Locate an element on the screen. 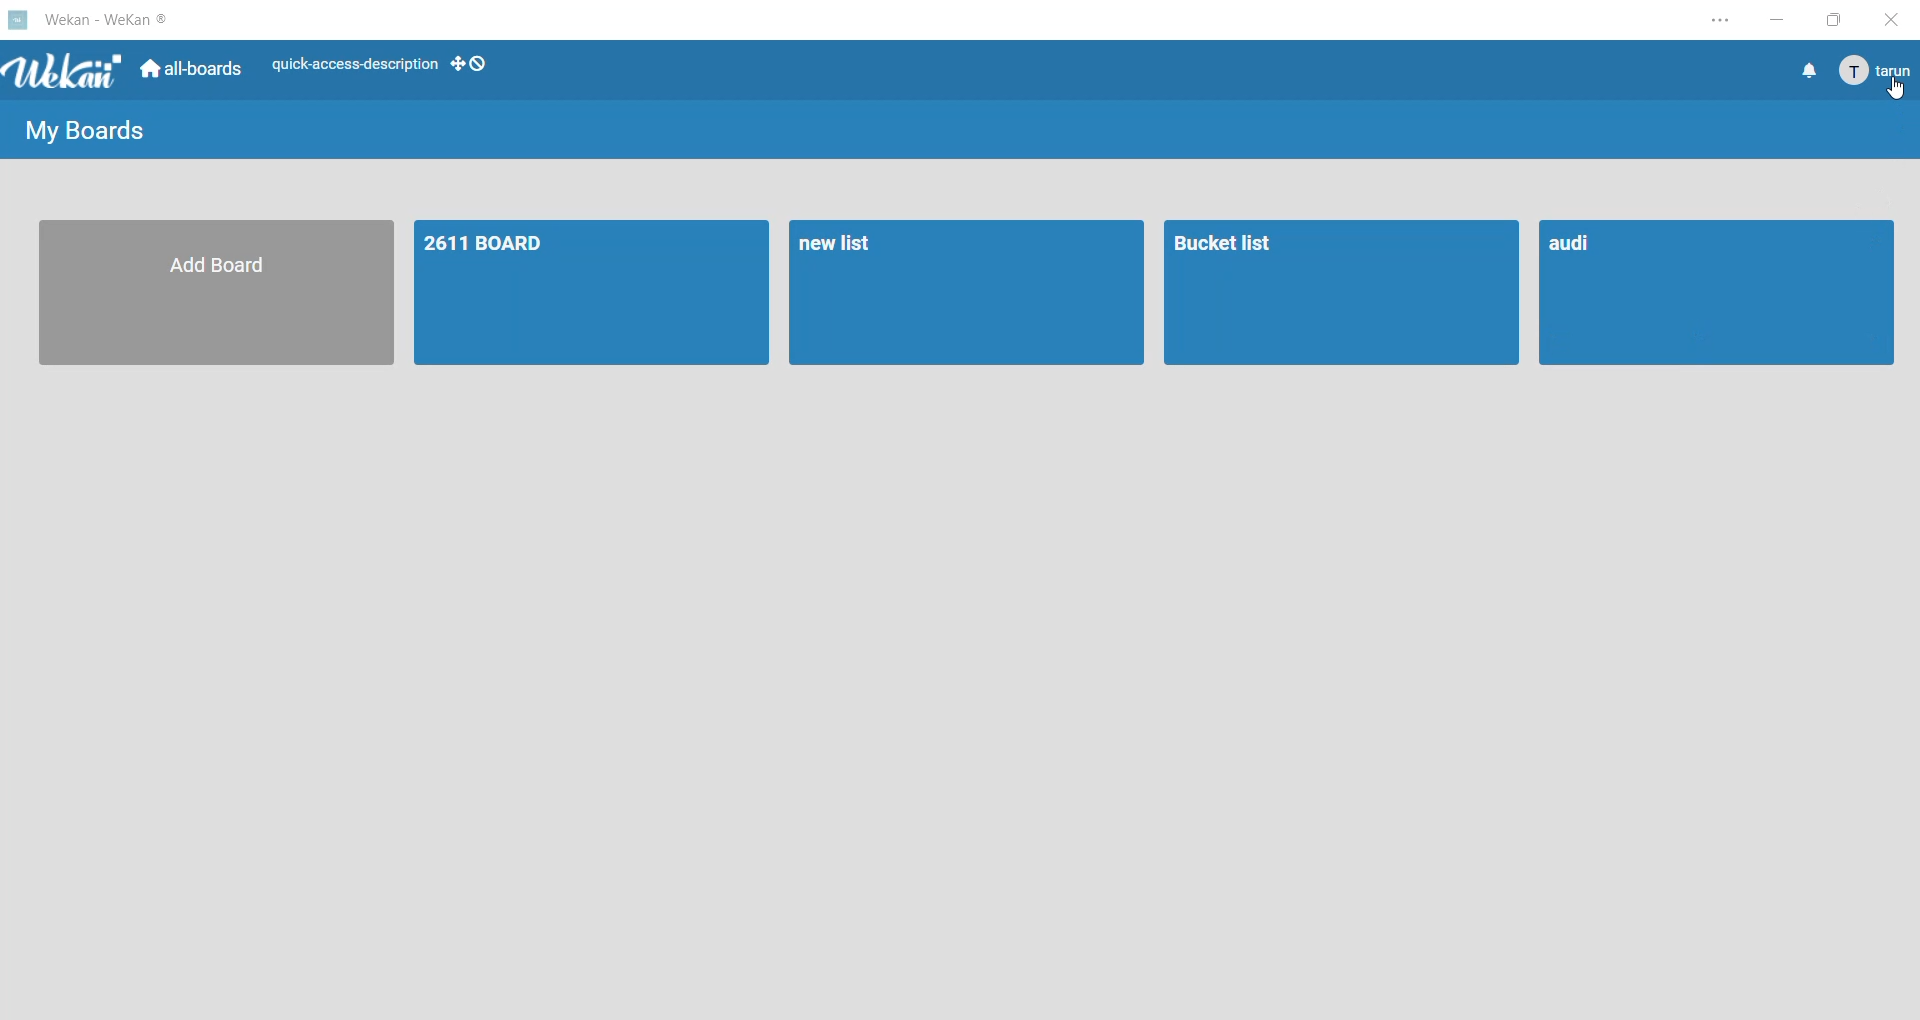 The height and width of the screenshot is (1020, 1920). wekan is located at coordinates (65, 73).